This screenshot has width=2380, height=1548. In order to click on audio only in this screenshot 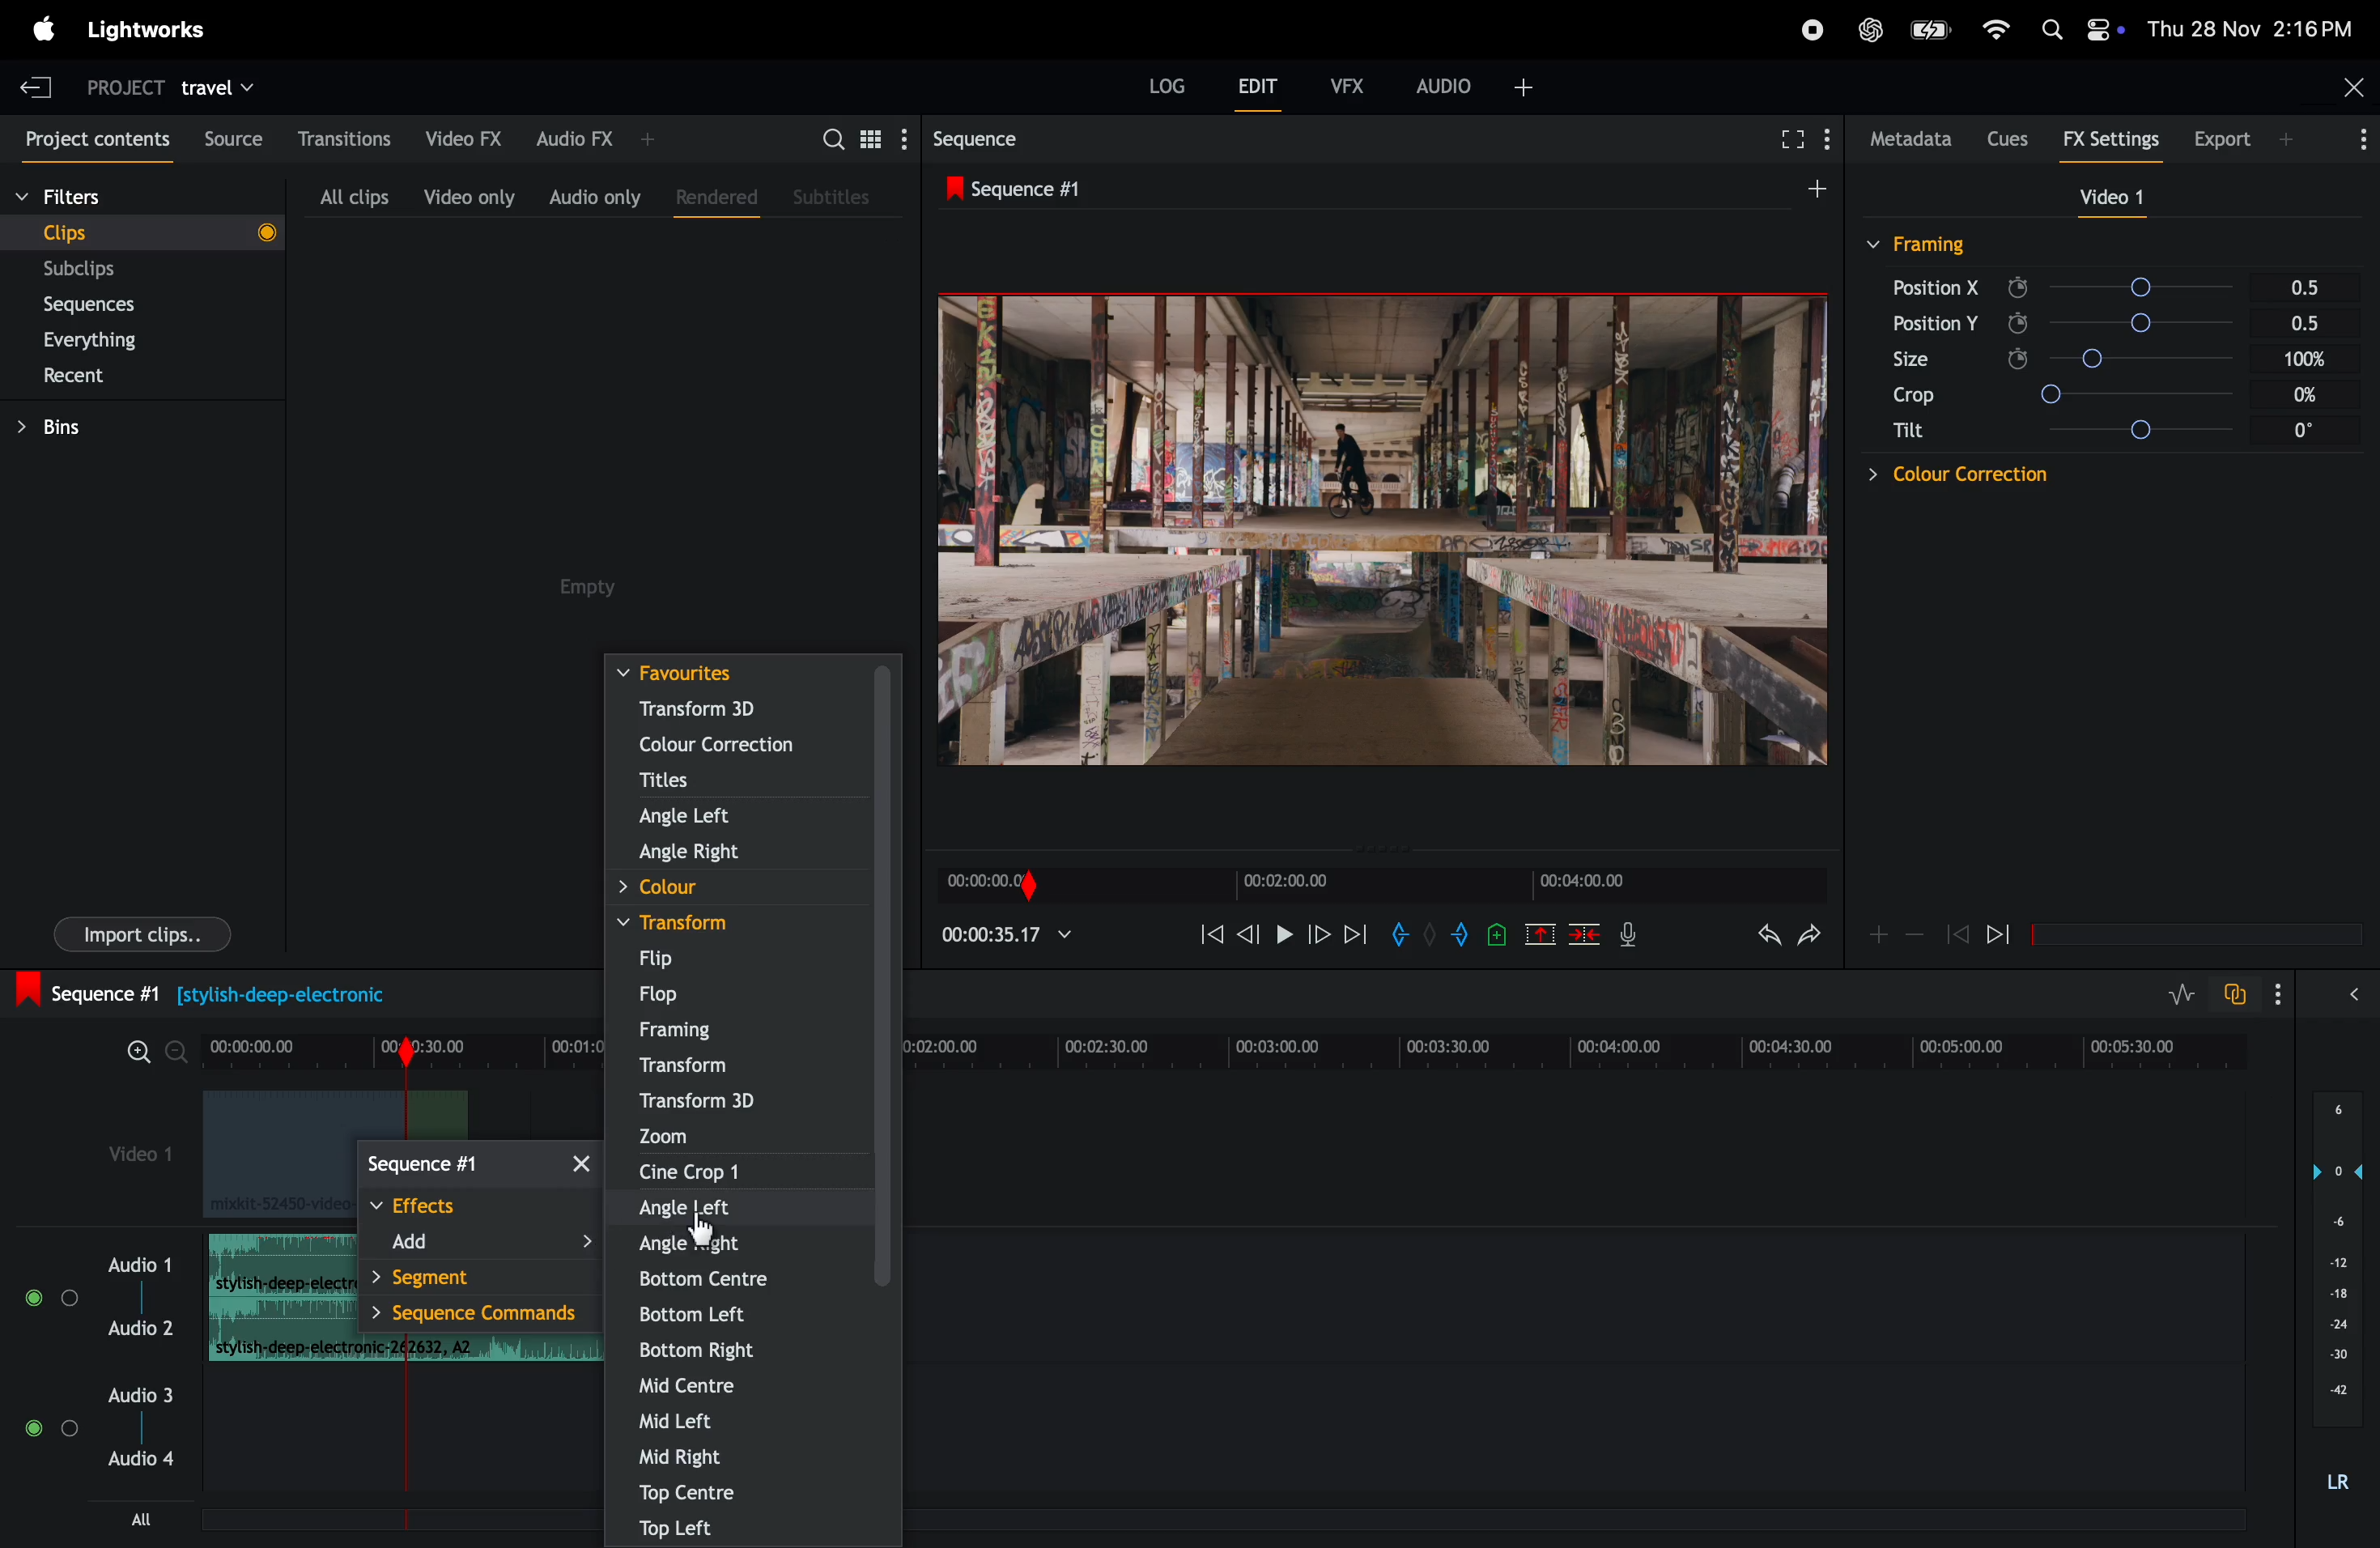, I will do `click(594, 196)`.